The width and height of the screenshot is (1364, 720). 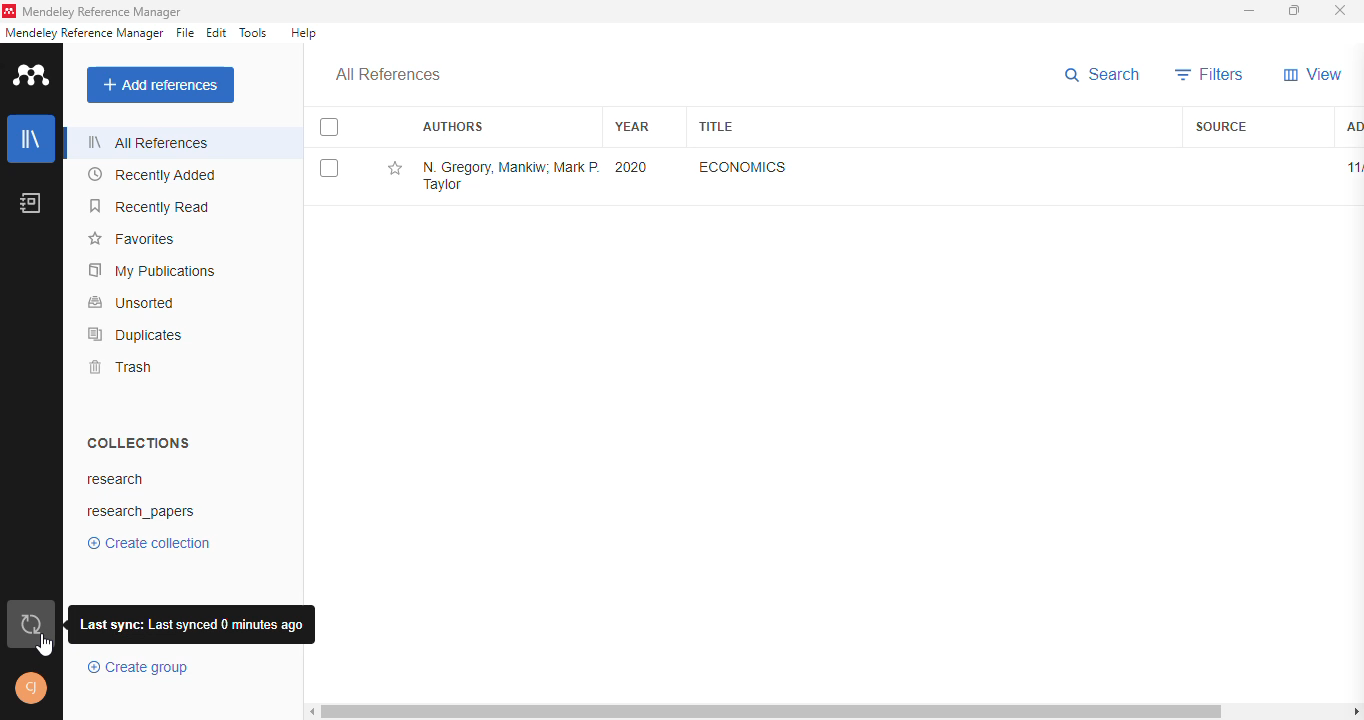 What do you see at coordinates (328, 127) in the screenshot?
I see `select` at bounding box center [328, 127].